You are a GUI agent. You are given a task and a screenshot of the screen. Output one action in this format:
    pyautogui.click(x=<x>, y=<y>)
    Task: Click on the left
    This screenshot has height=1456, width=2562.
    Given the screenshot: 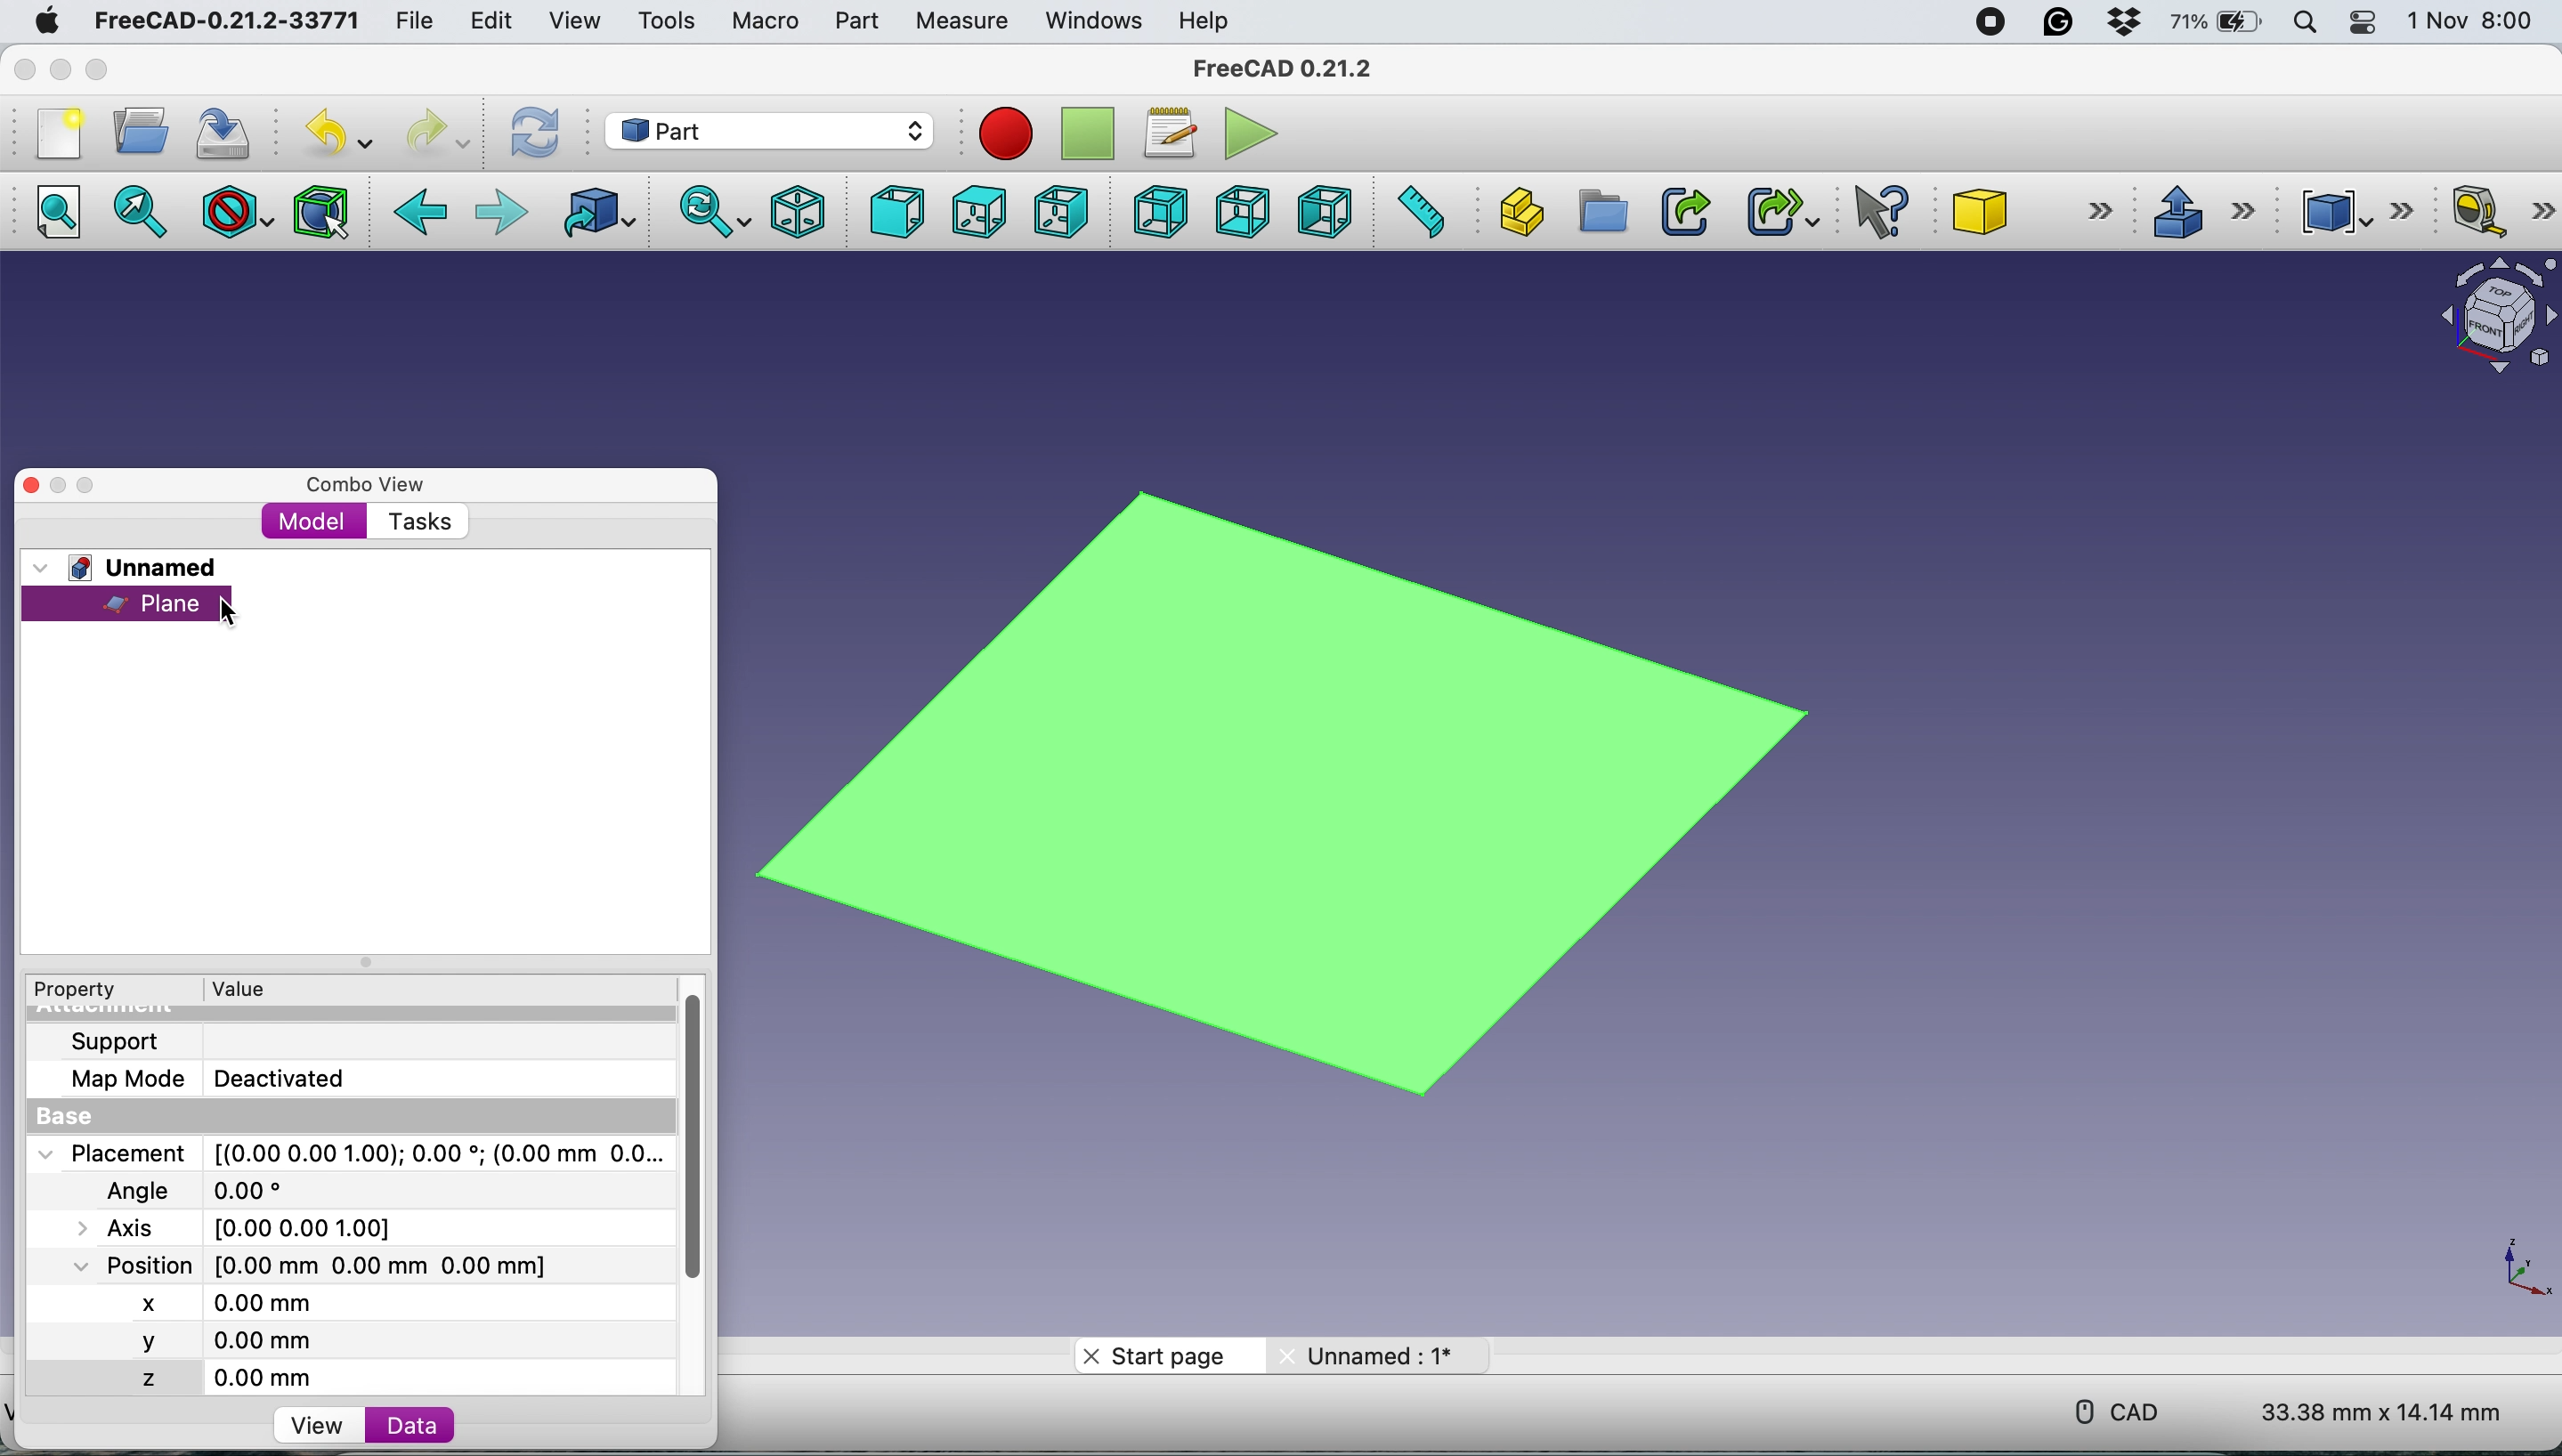 What is the action you would take?
    pyautogui.click(x=1323, y=213)
    